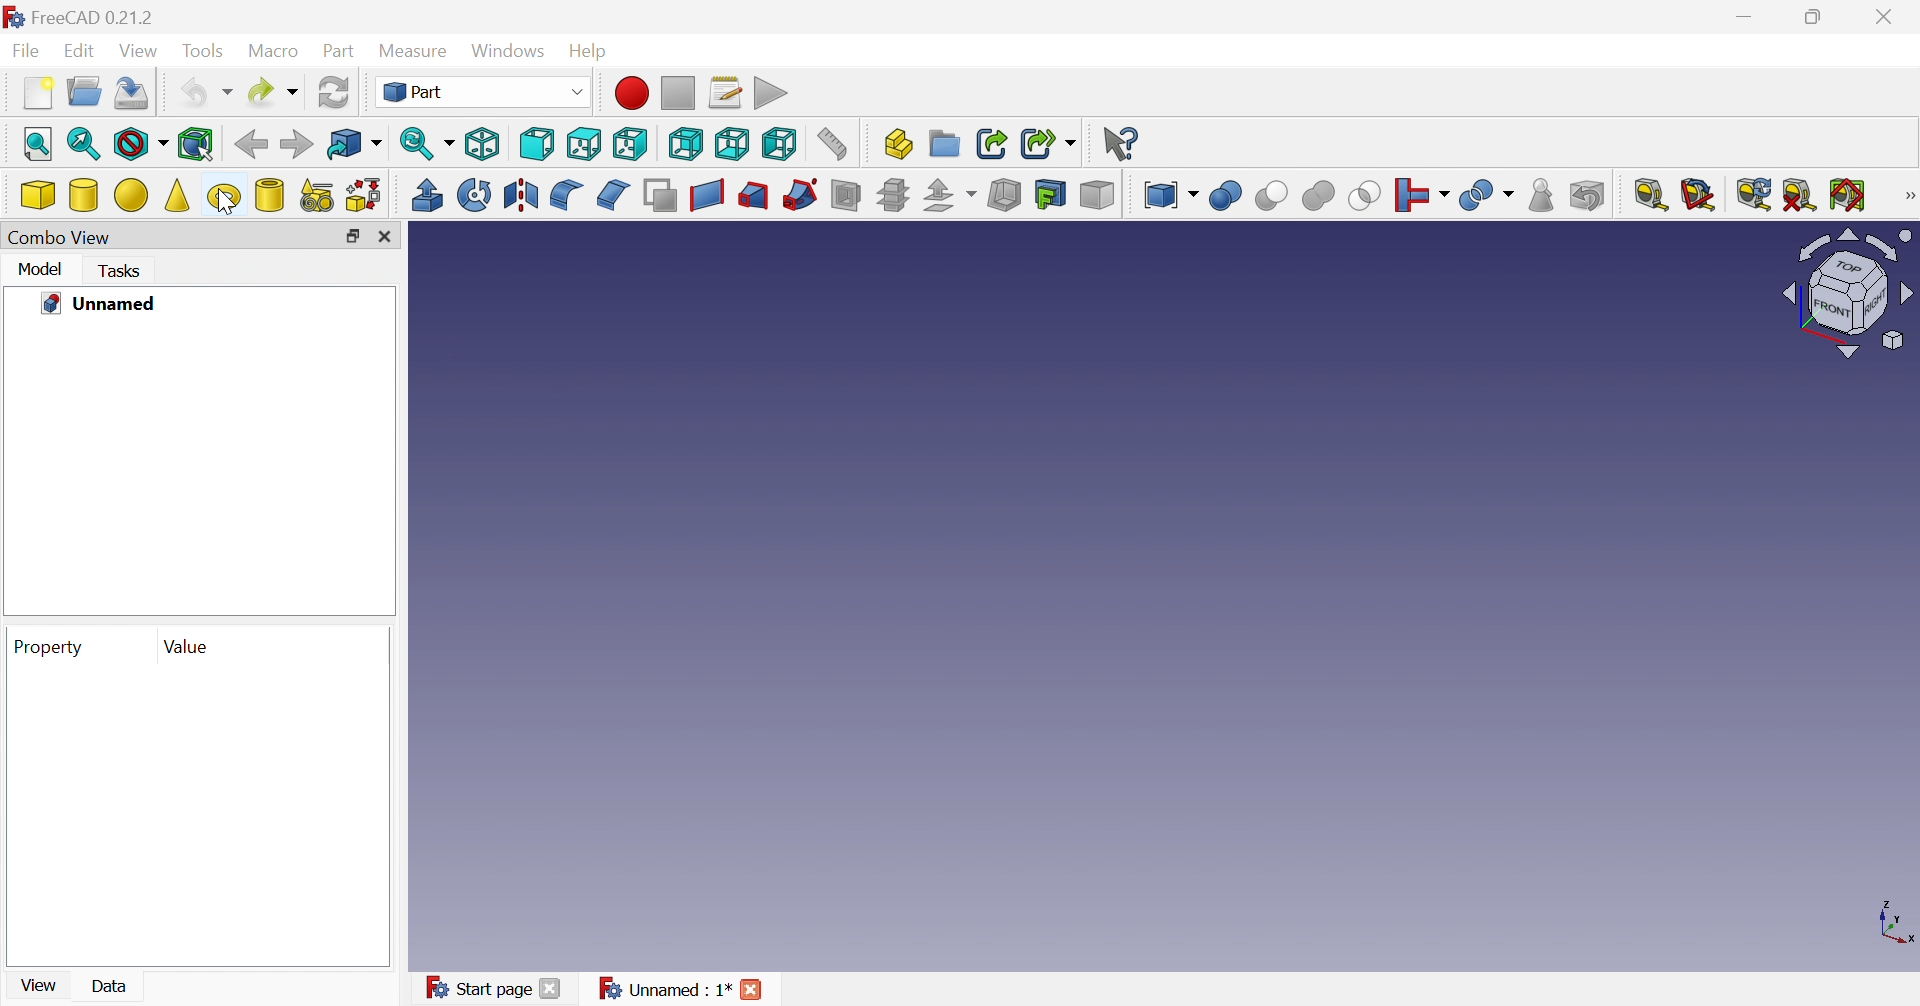 The image size is (1920, 1006). What do you see at coordinates (204, 91) in the screenshot?
I see `Undo` at bounding box center [204, 91].